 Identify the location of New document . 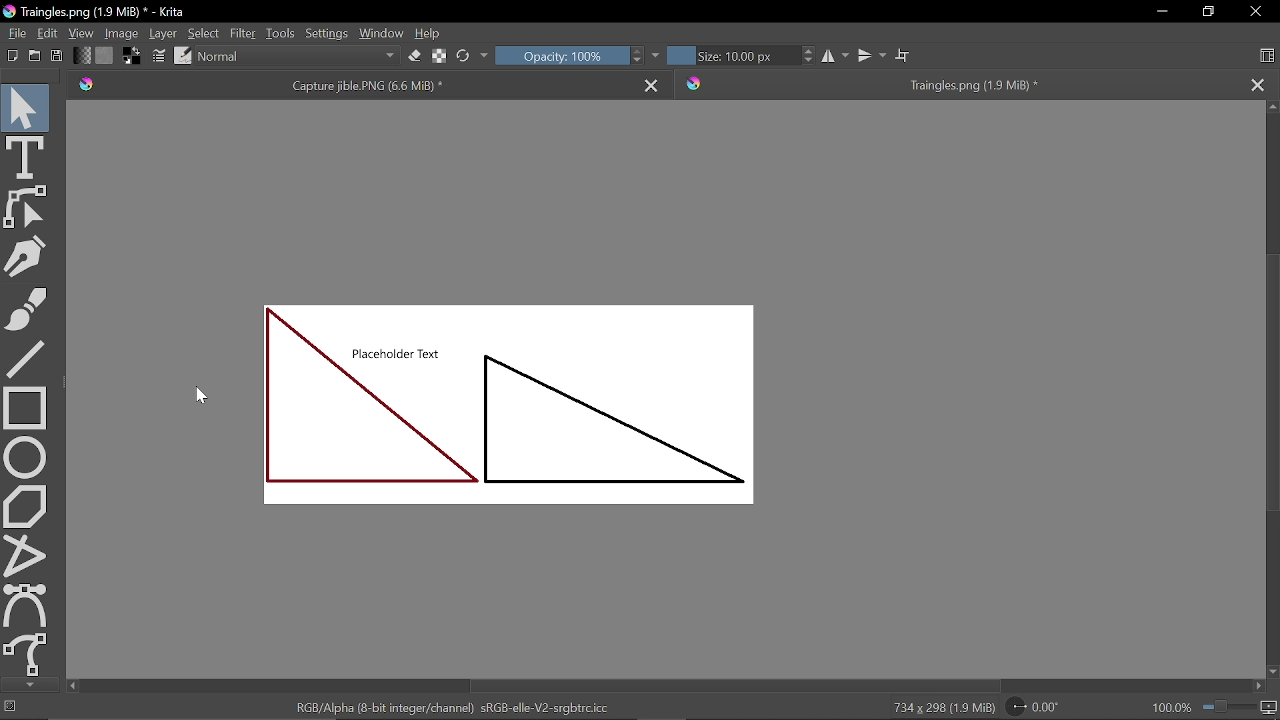
(10, 57).